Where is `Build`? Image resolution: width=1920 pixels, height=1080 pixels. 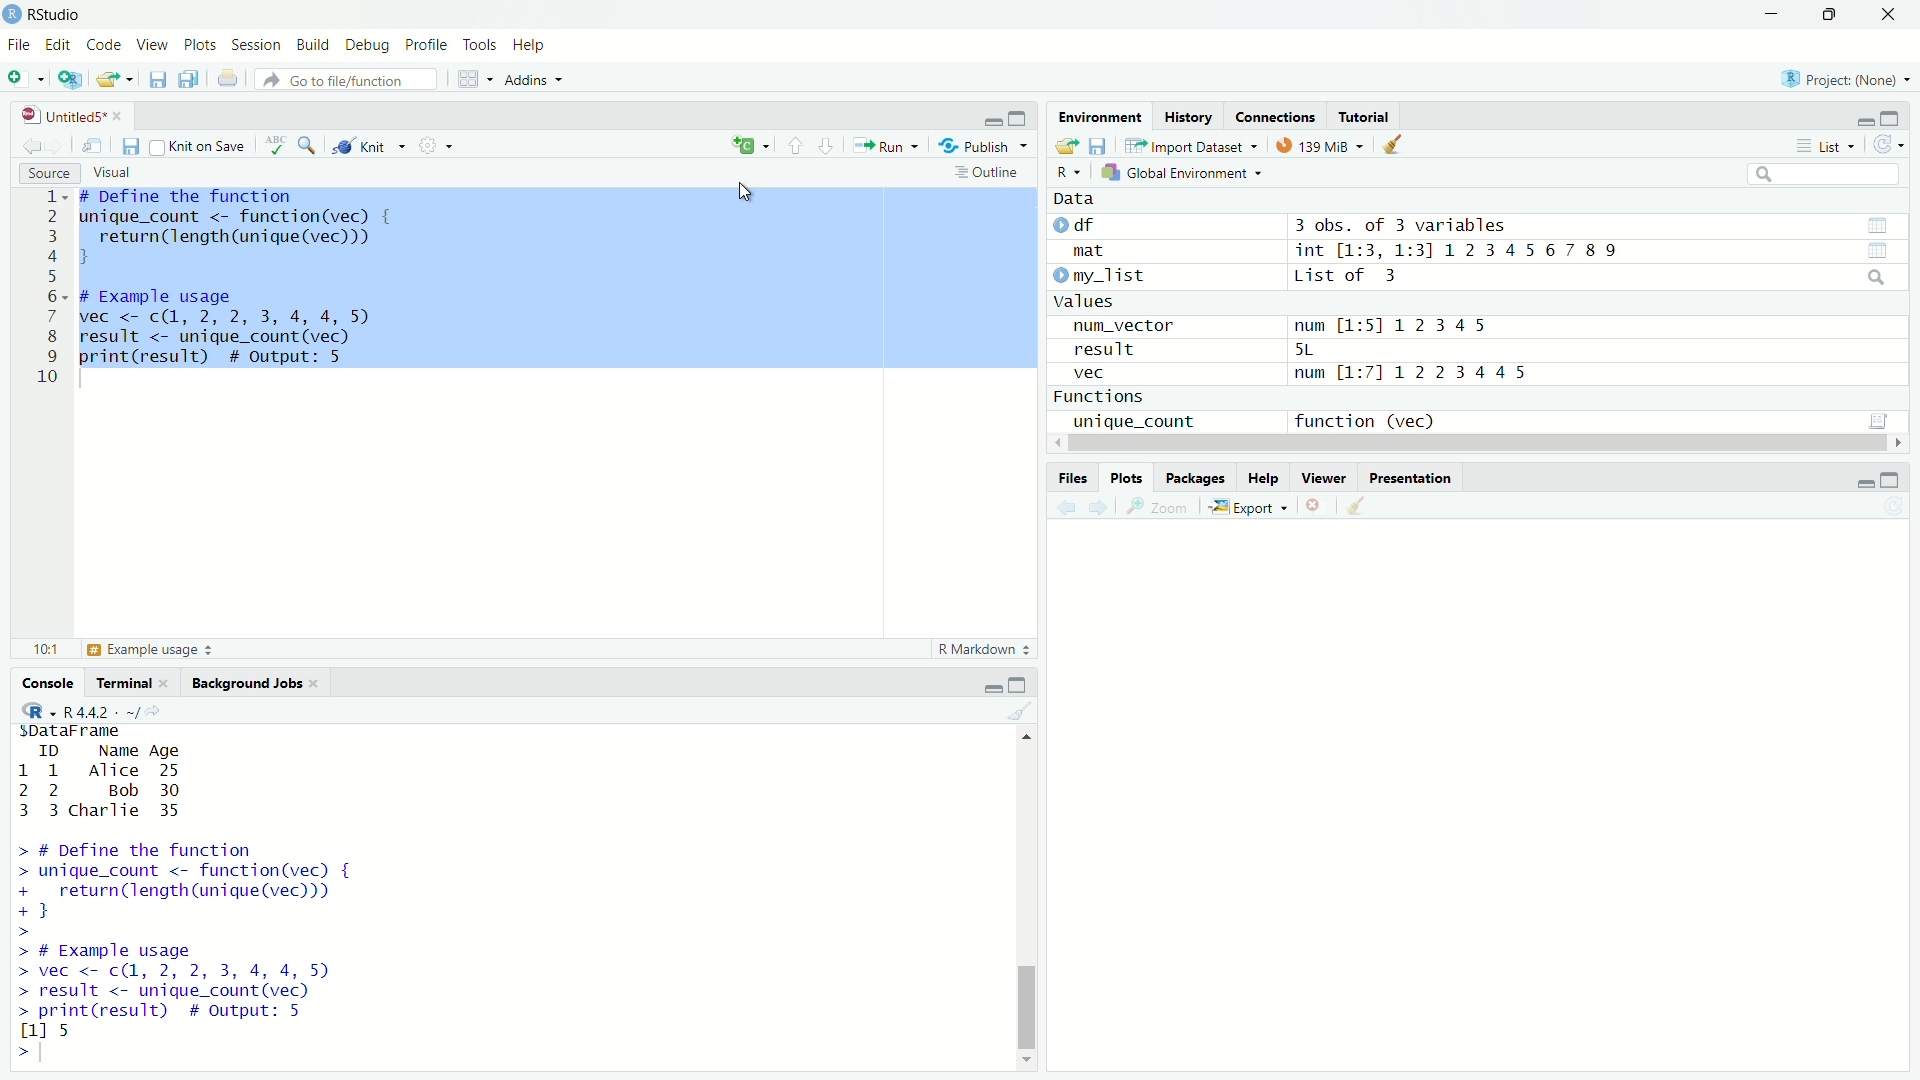 Build is located at coordinates (315, 46).